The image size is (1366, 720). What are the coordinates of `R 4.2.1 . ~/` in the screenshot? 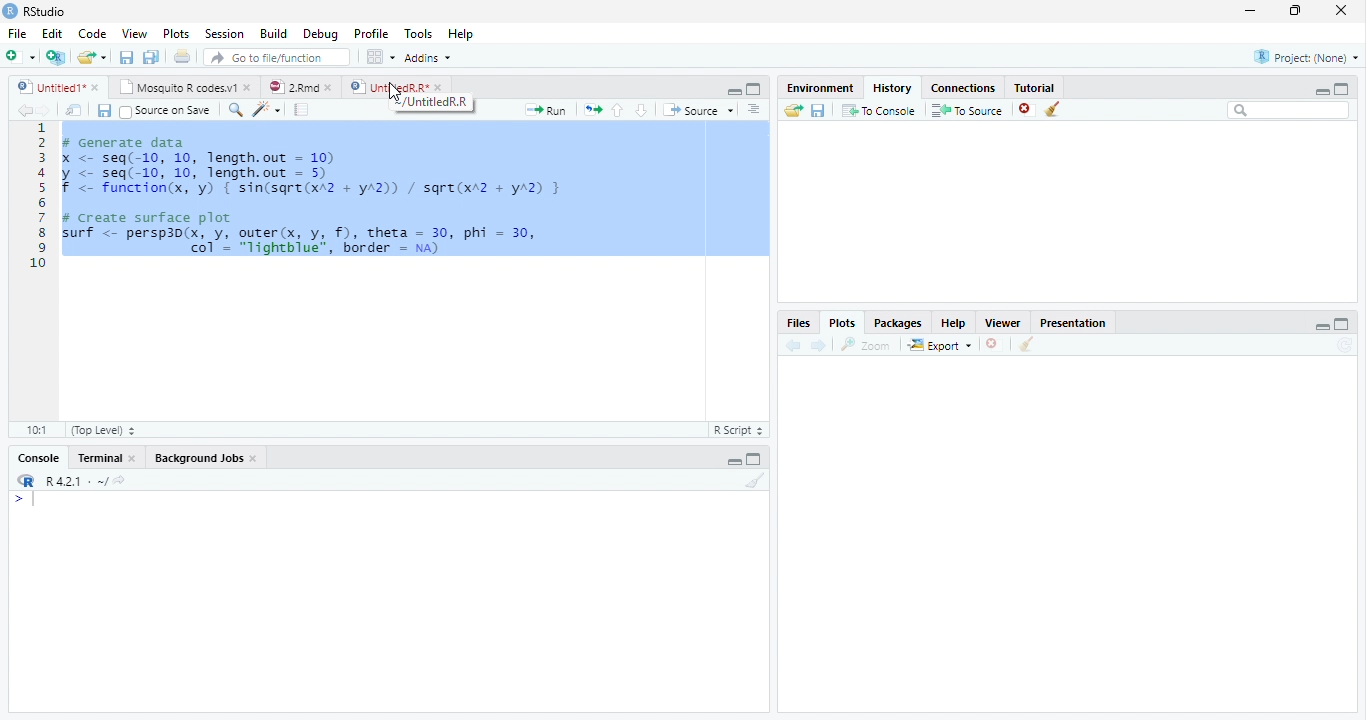 It's located at (76, 480).